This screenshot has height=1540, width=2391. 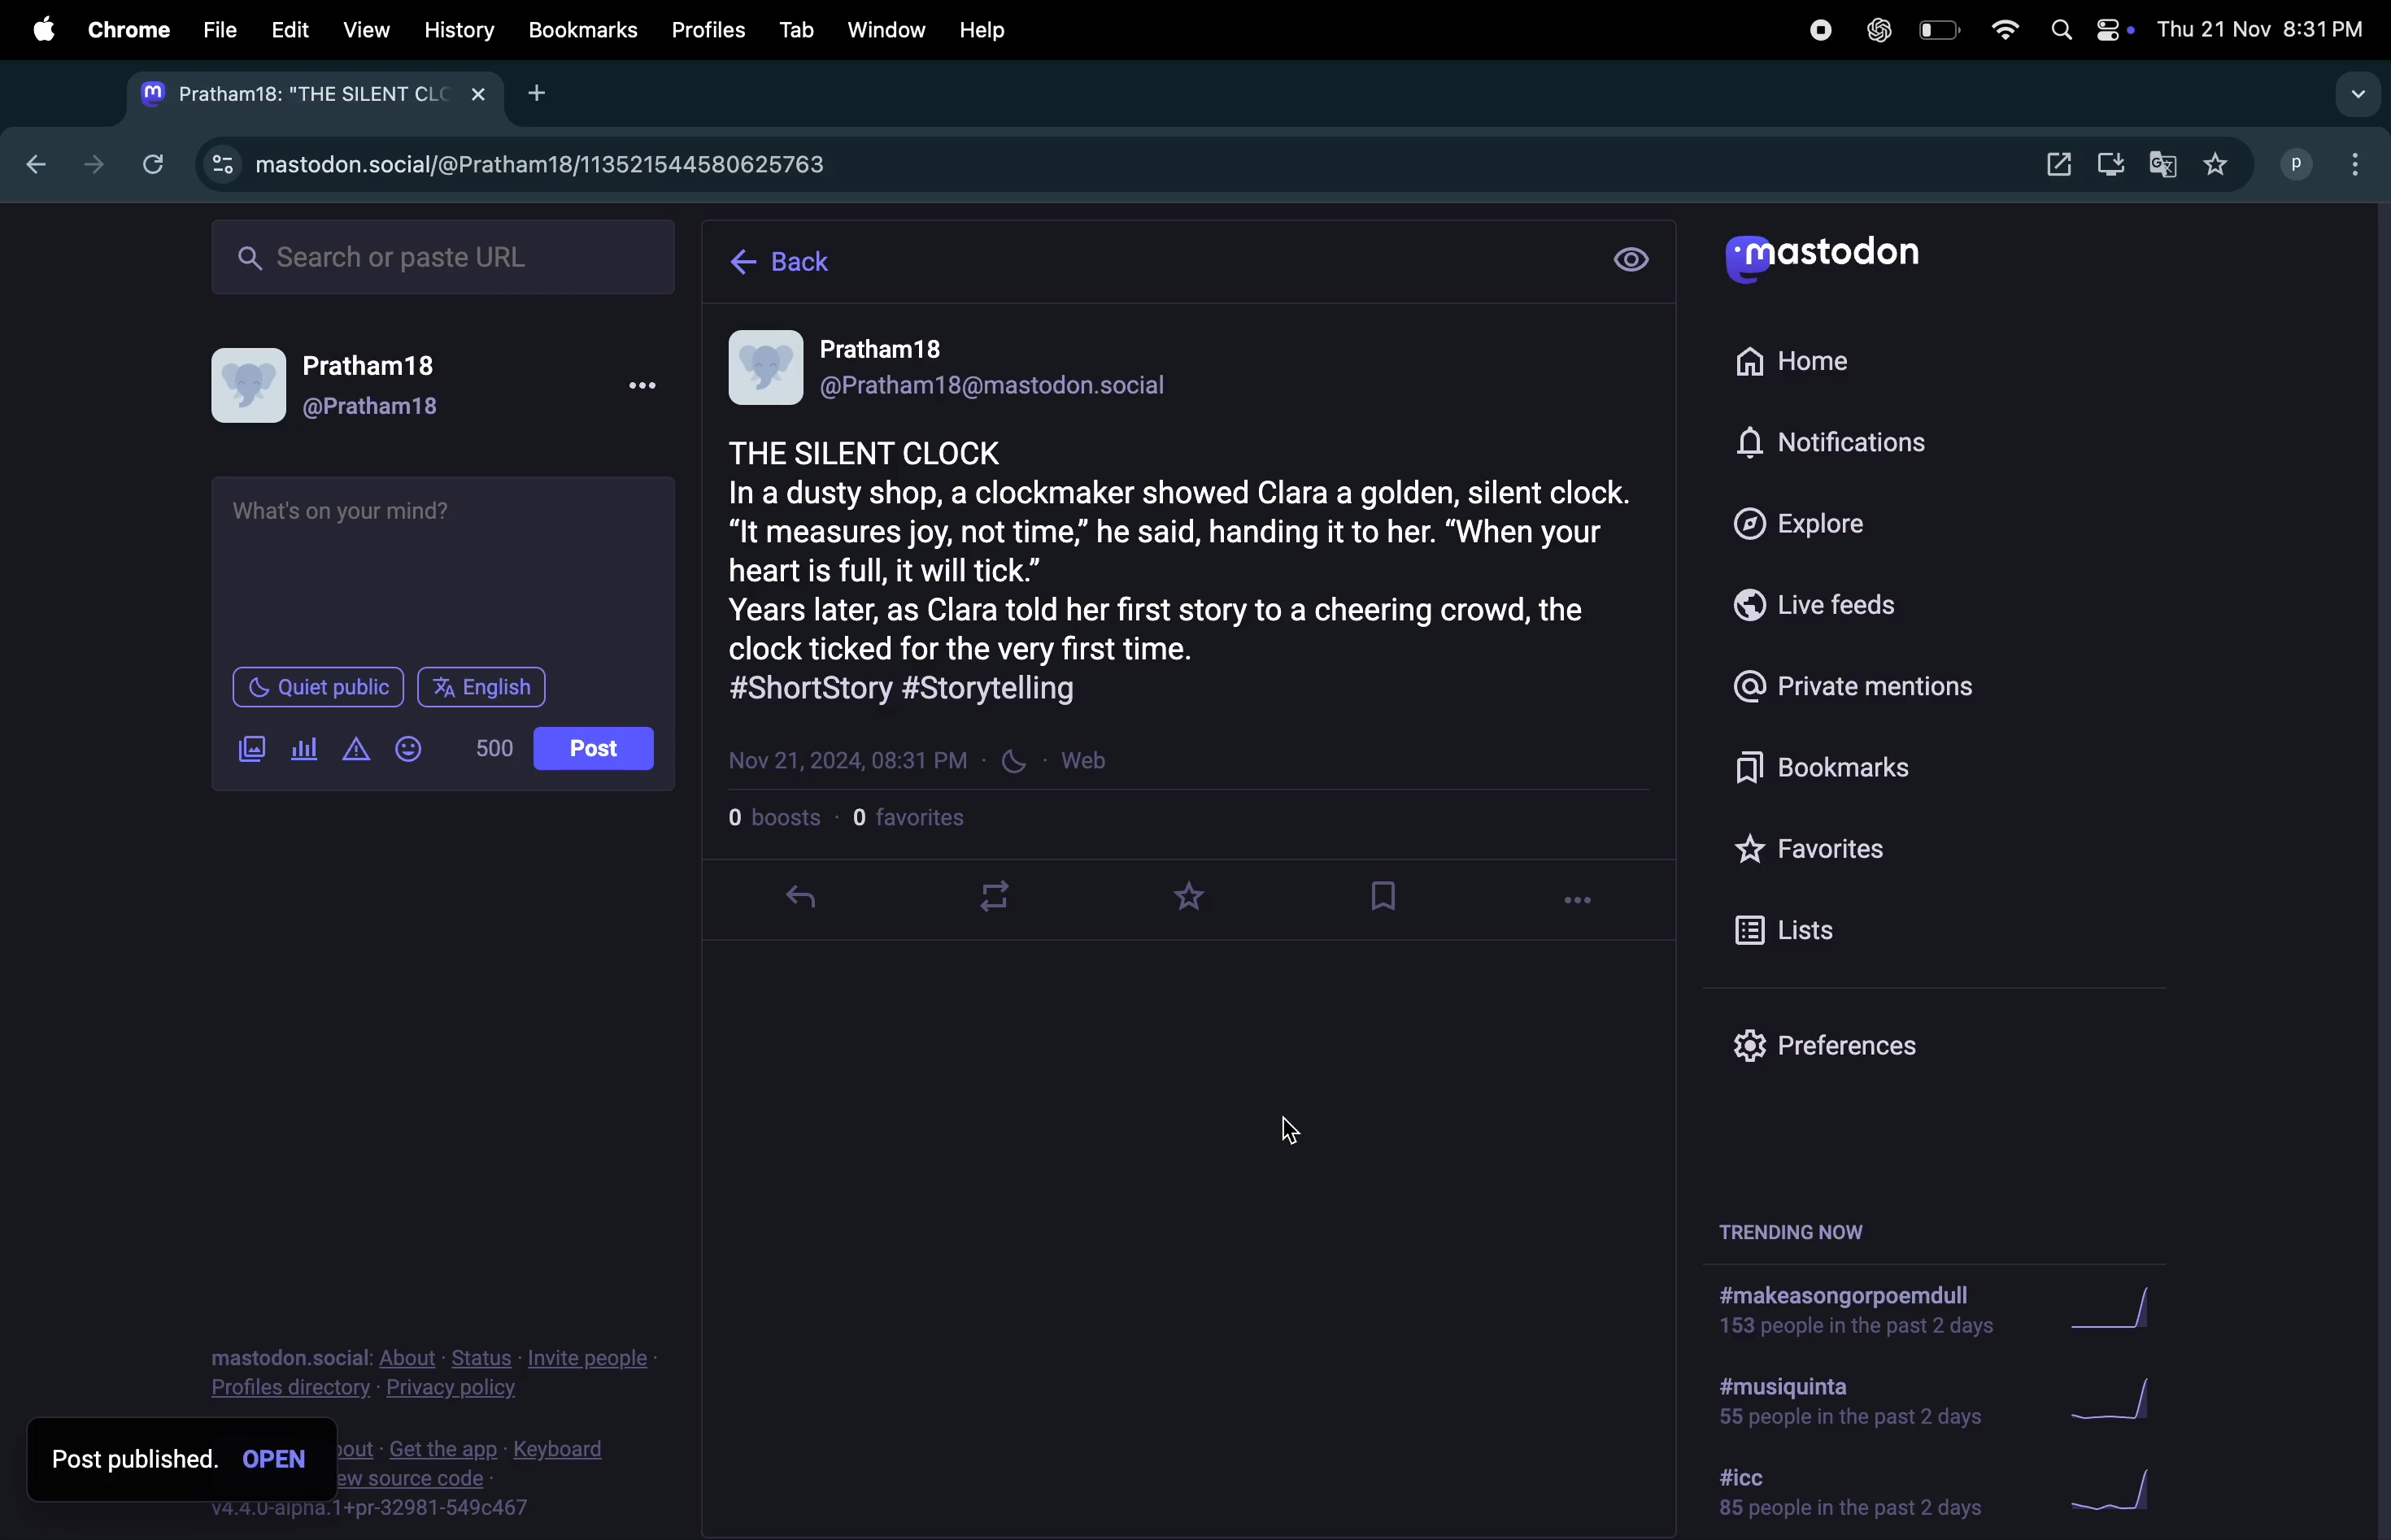 What do you see at coordinates (2120, 1310) in the screenshot?
I see `graph` at bounding box center [2120, 1310].